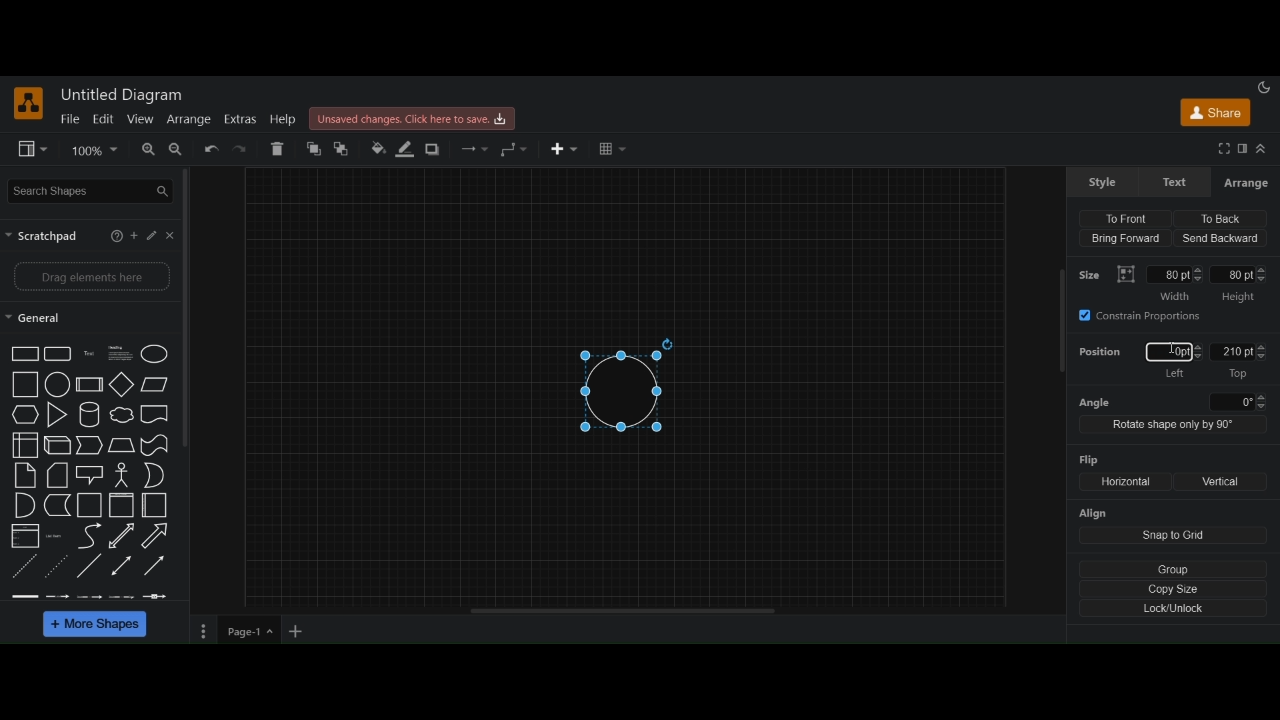 The width and height of the screenshot is (1280, 720). What do you see at coordinates (58, 564) in the screenshot?
I see `dotted line` at bounding box center [58, 564].